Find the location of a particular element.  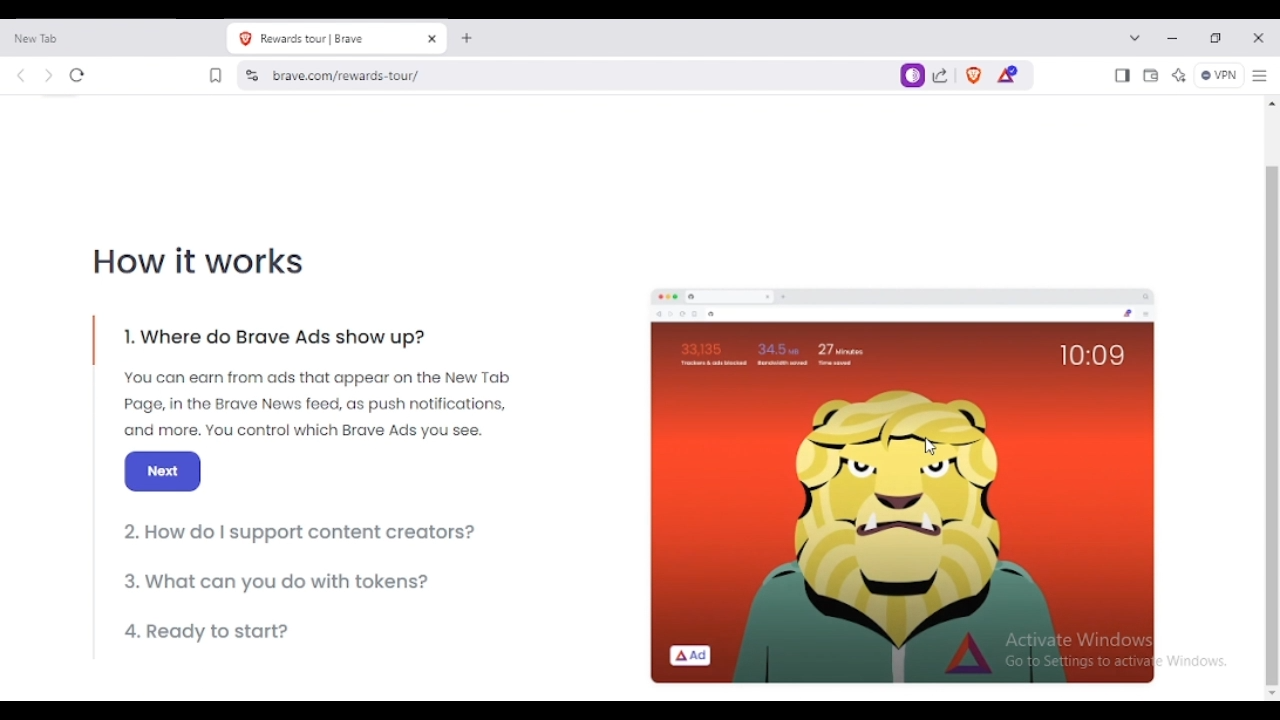

add tab is located at coordinates (468, 39).